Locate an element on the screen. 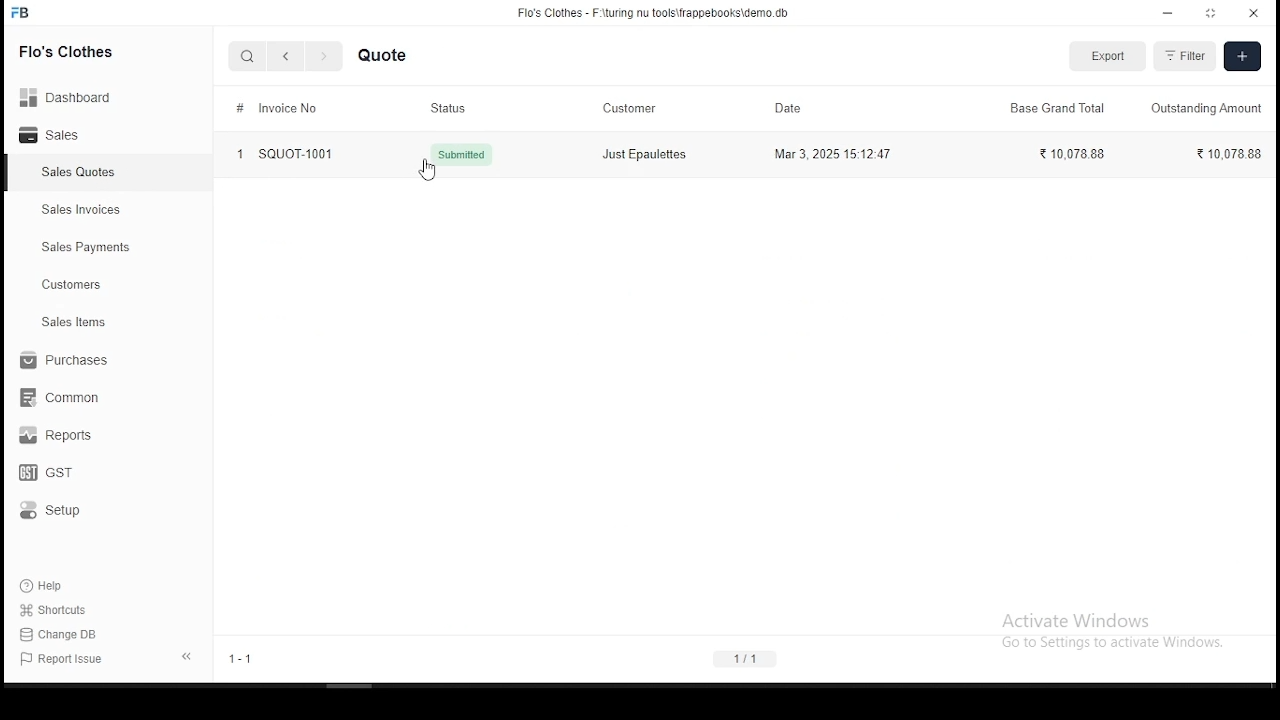 Image resolution: width=1280 pixels, height=720 pixels. GST is located at coordinates (63, 474).